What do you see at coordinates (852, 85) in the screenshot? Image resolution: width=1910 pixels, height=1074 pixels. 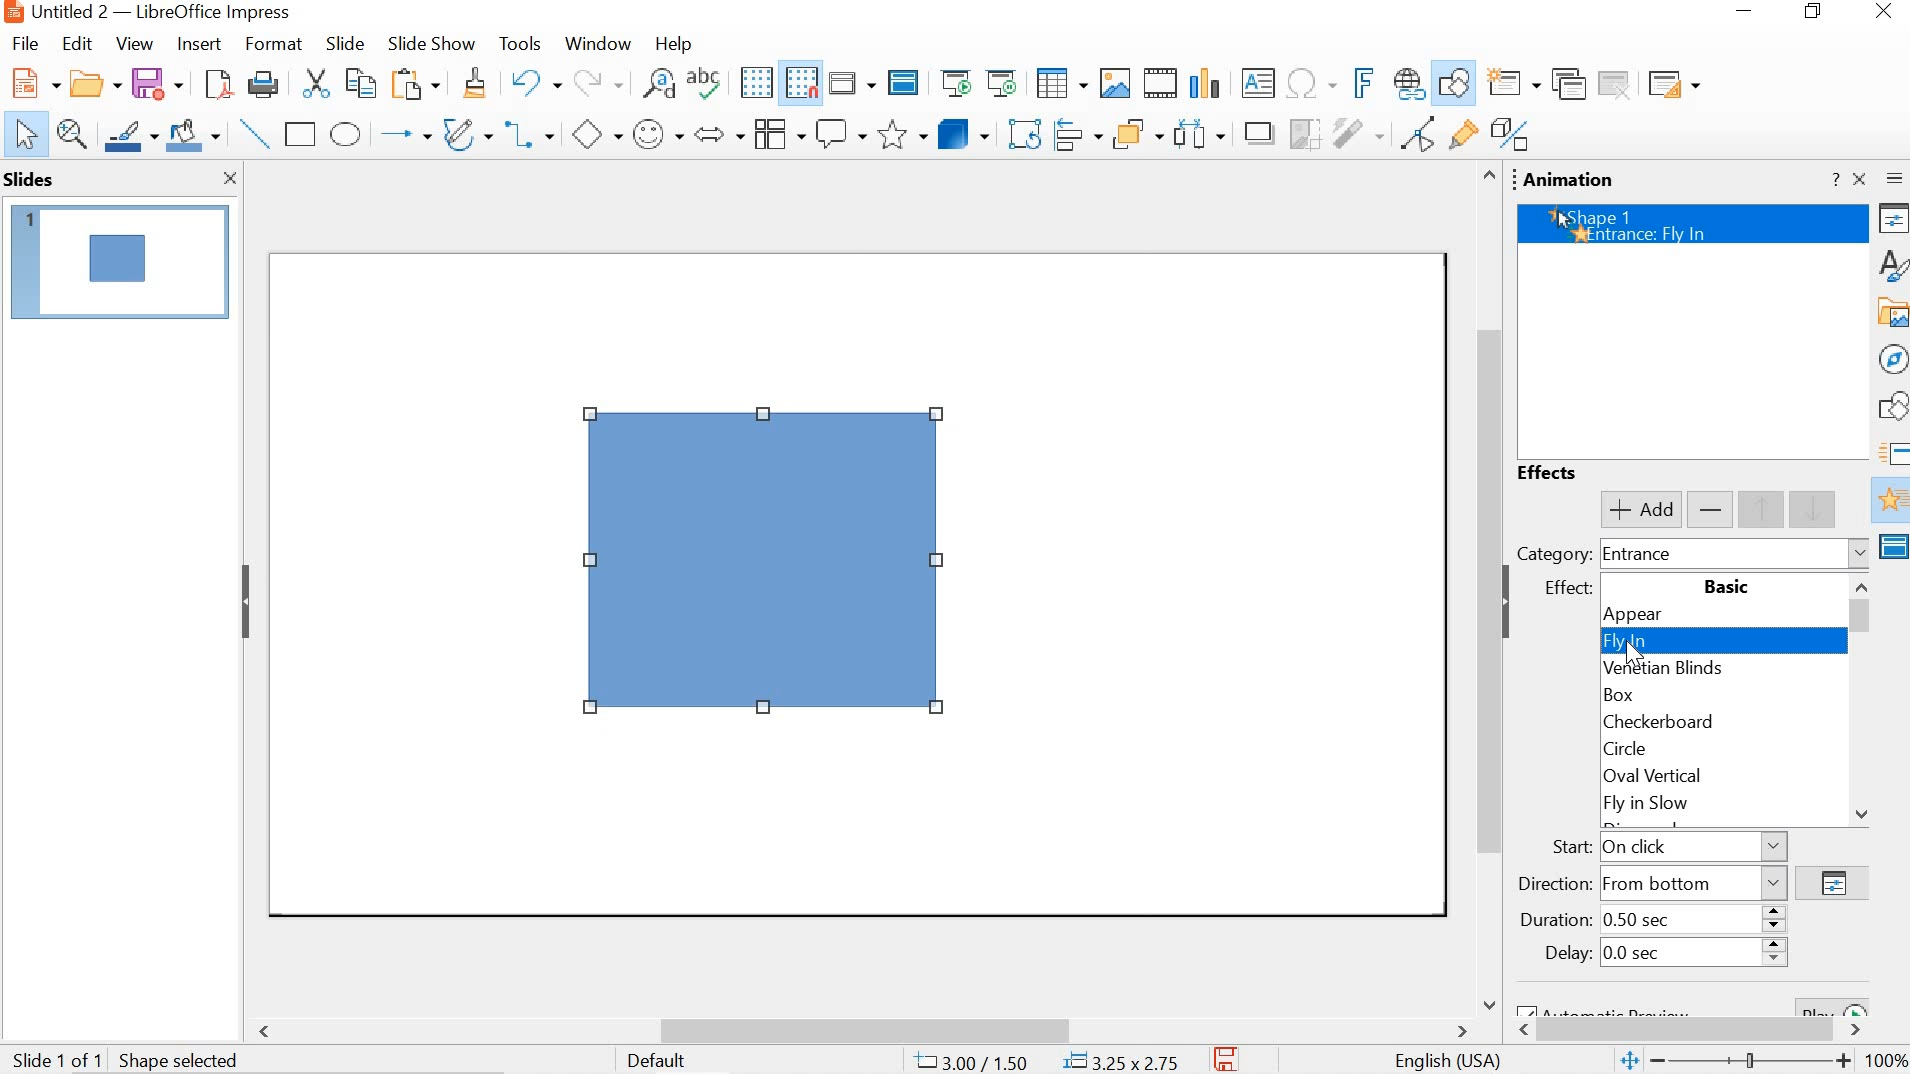 I see `display views` at bounding box center [852, 85].